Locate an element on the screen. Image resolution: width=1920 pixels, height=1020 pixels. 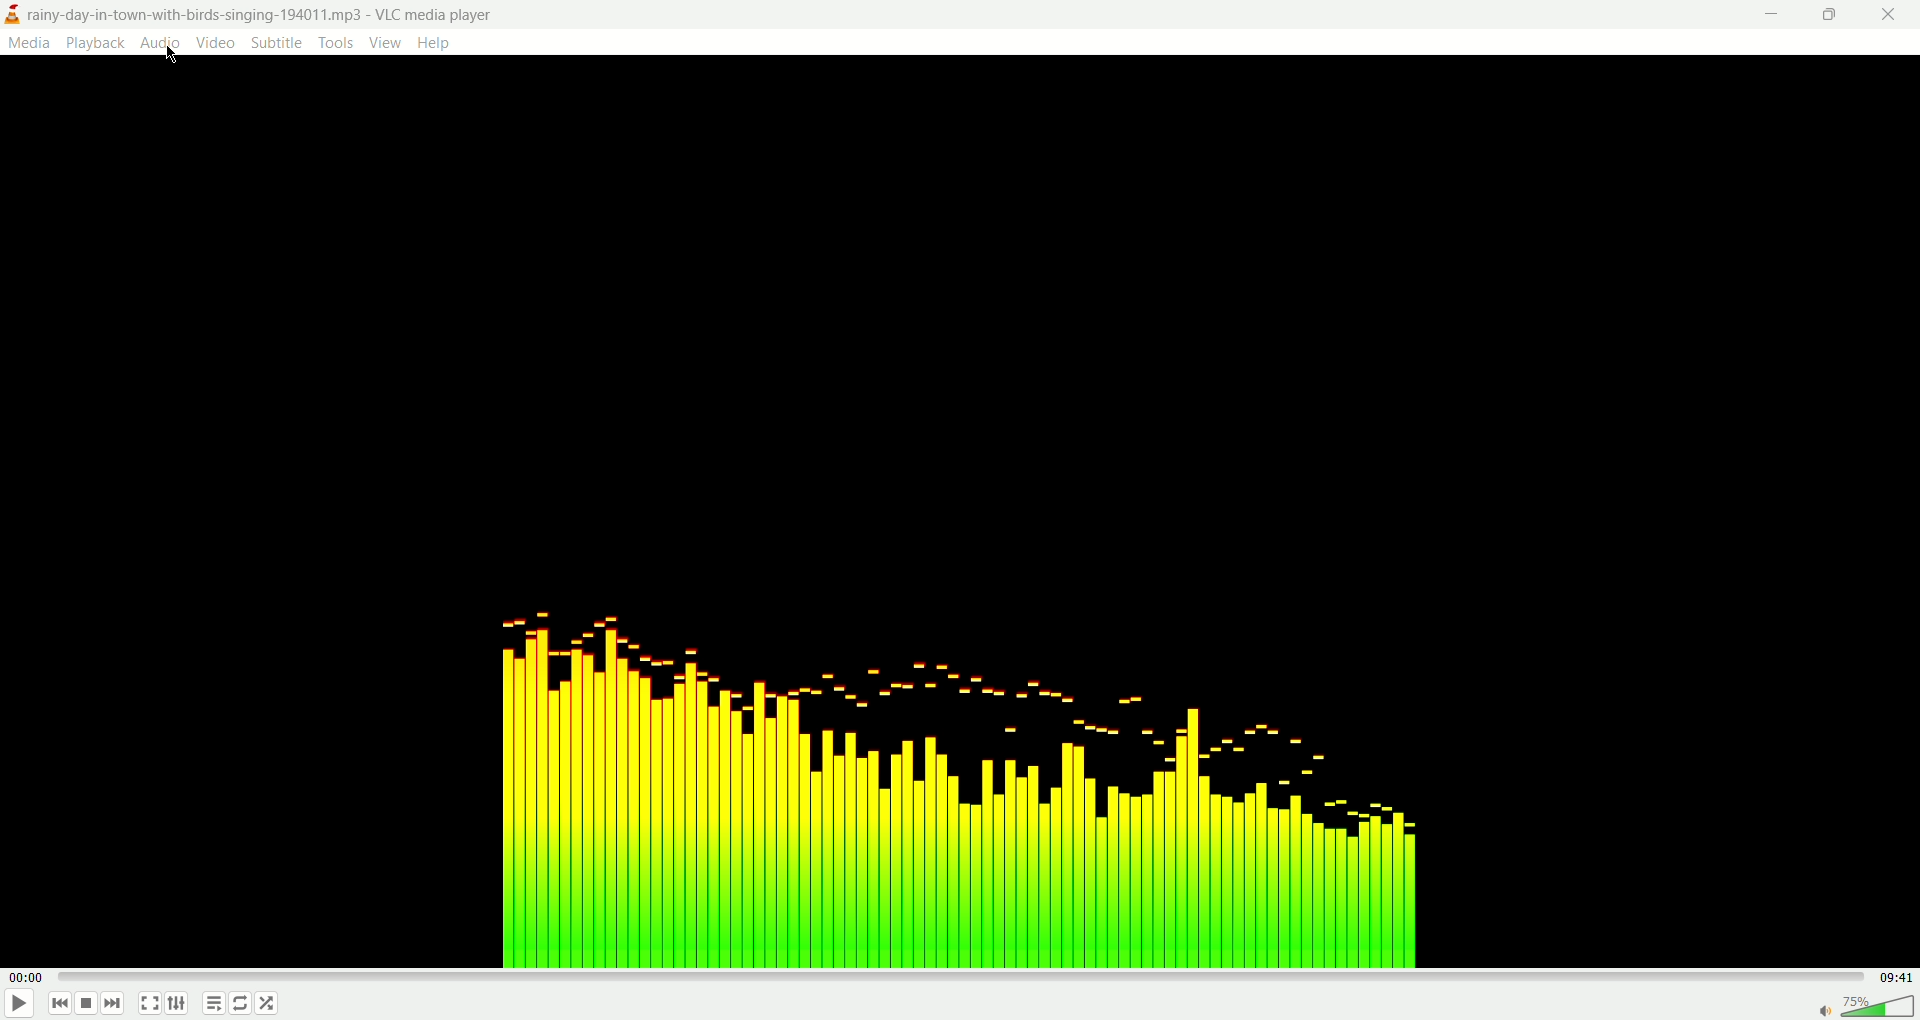
rainy-day-in-town-with-birds-singing-194011.mp3-VLC media player is located at coordinates (263, 14).